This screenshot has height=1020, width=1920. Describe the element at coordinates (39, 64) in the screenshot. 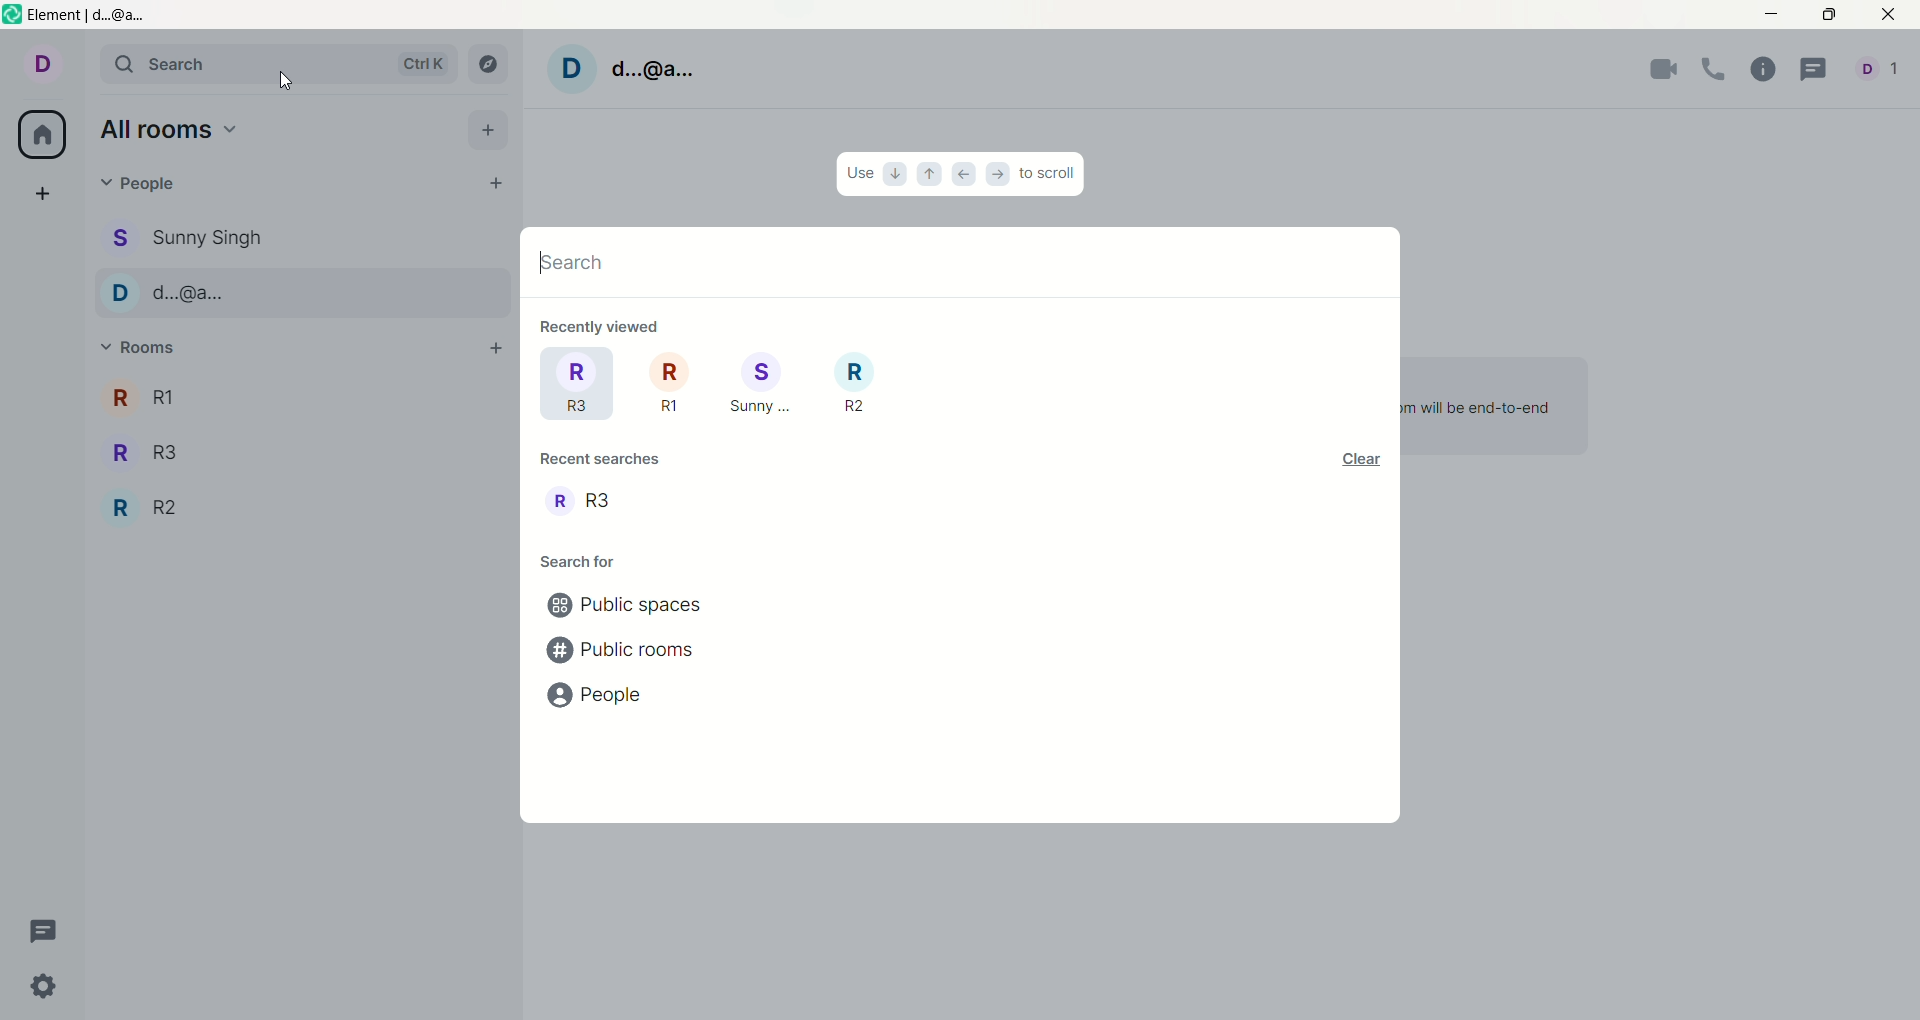

I see `account` at that location.